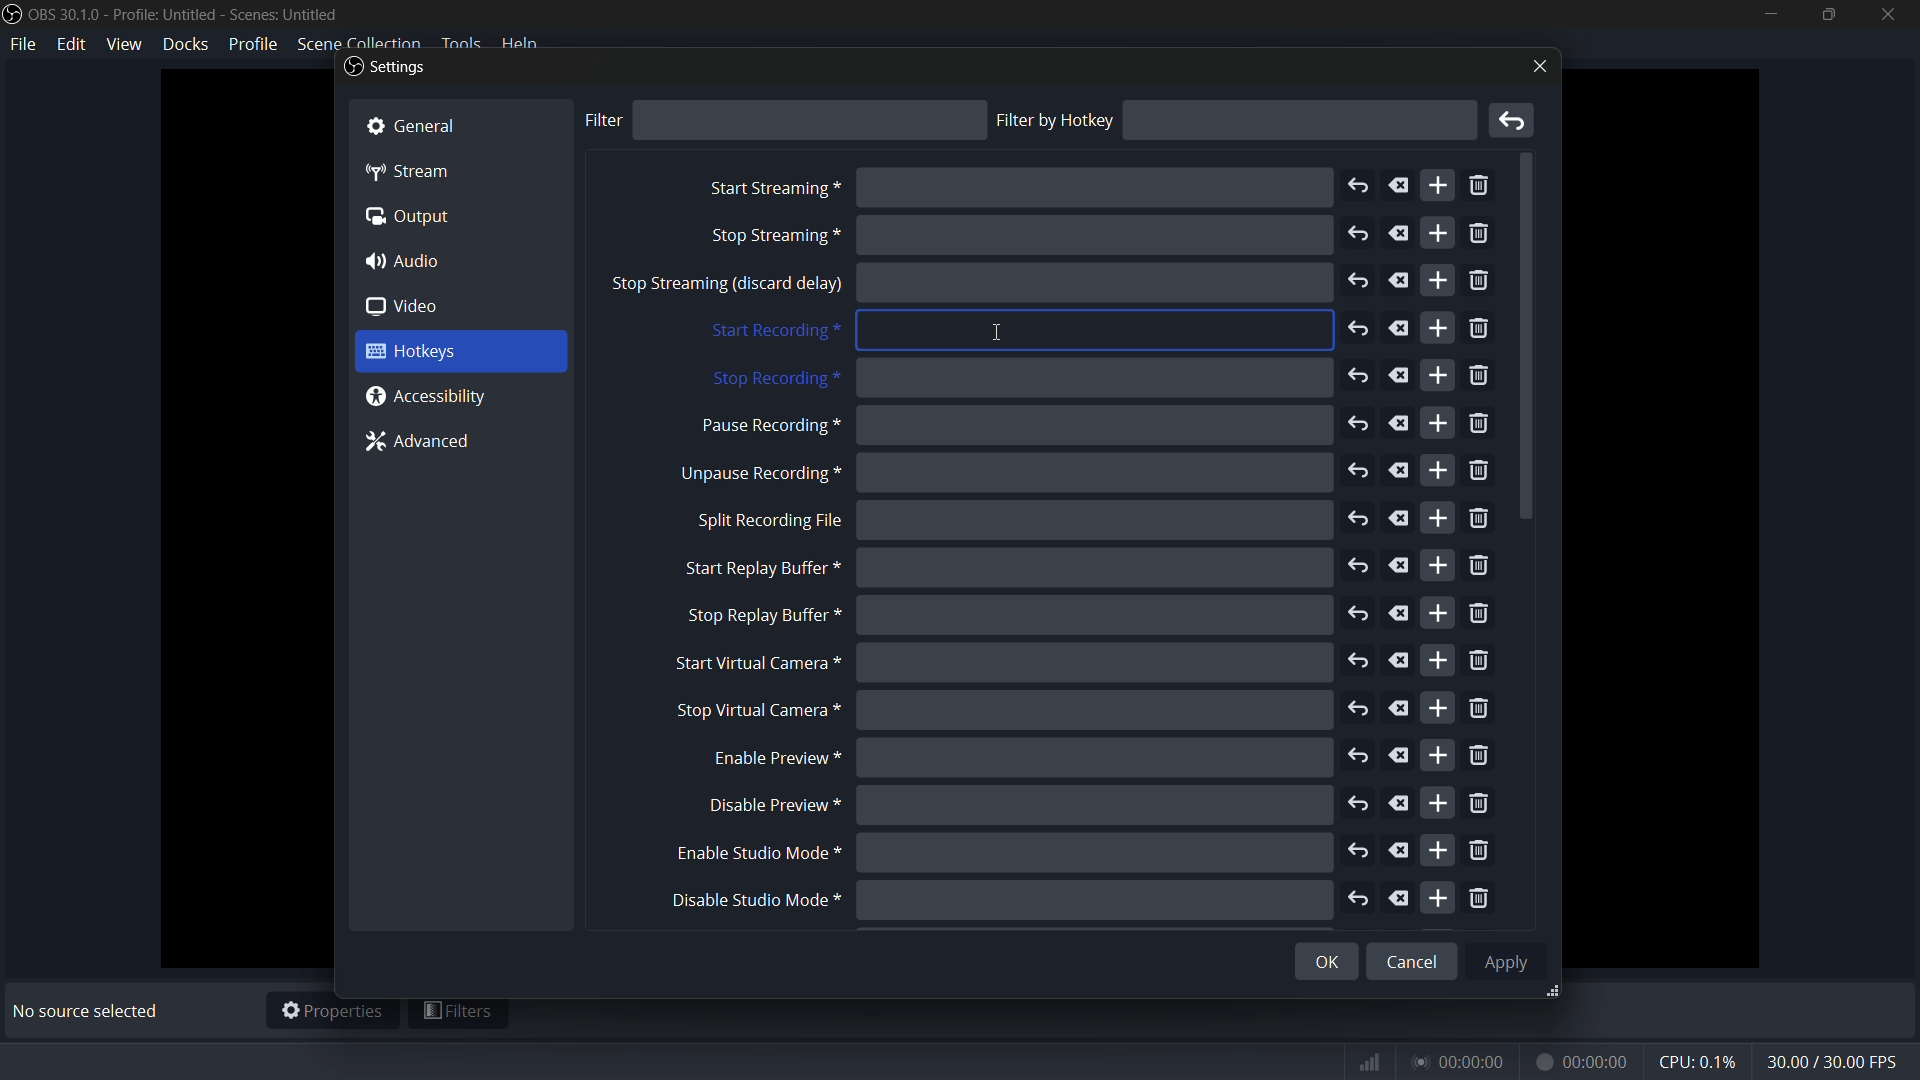  Describe the element at coordinates (751, 664) in the screenshot. I see `start virtual camera` at that location.